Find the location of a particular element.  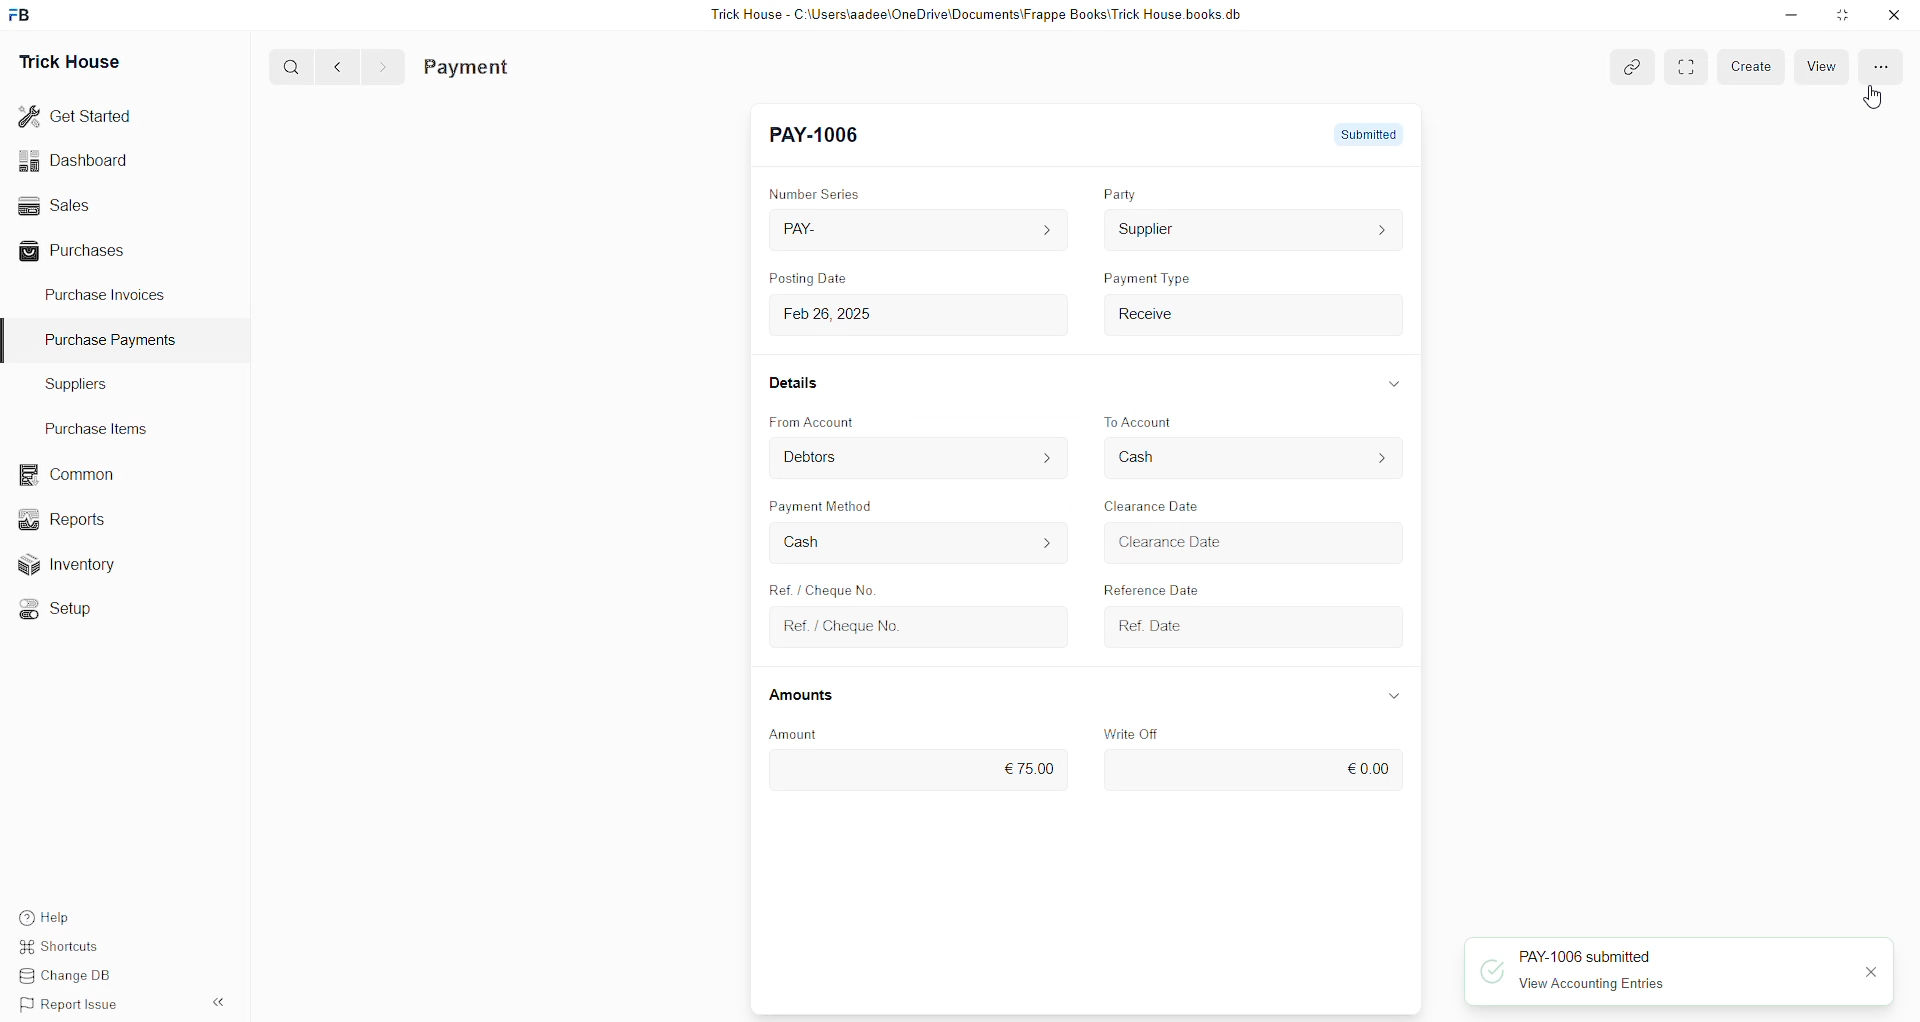

forward is located at coordinates (382, 67).